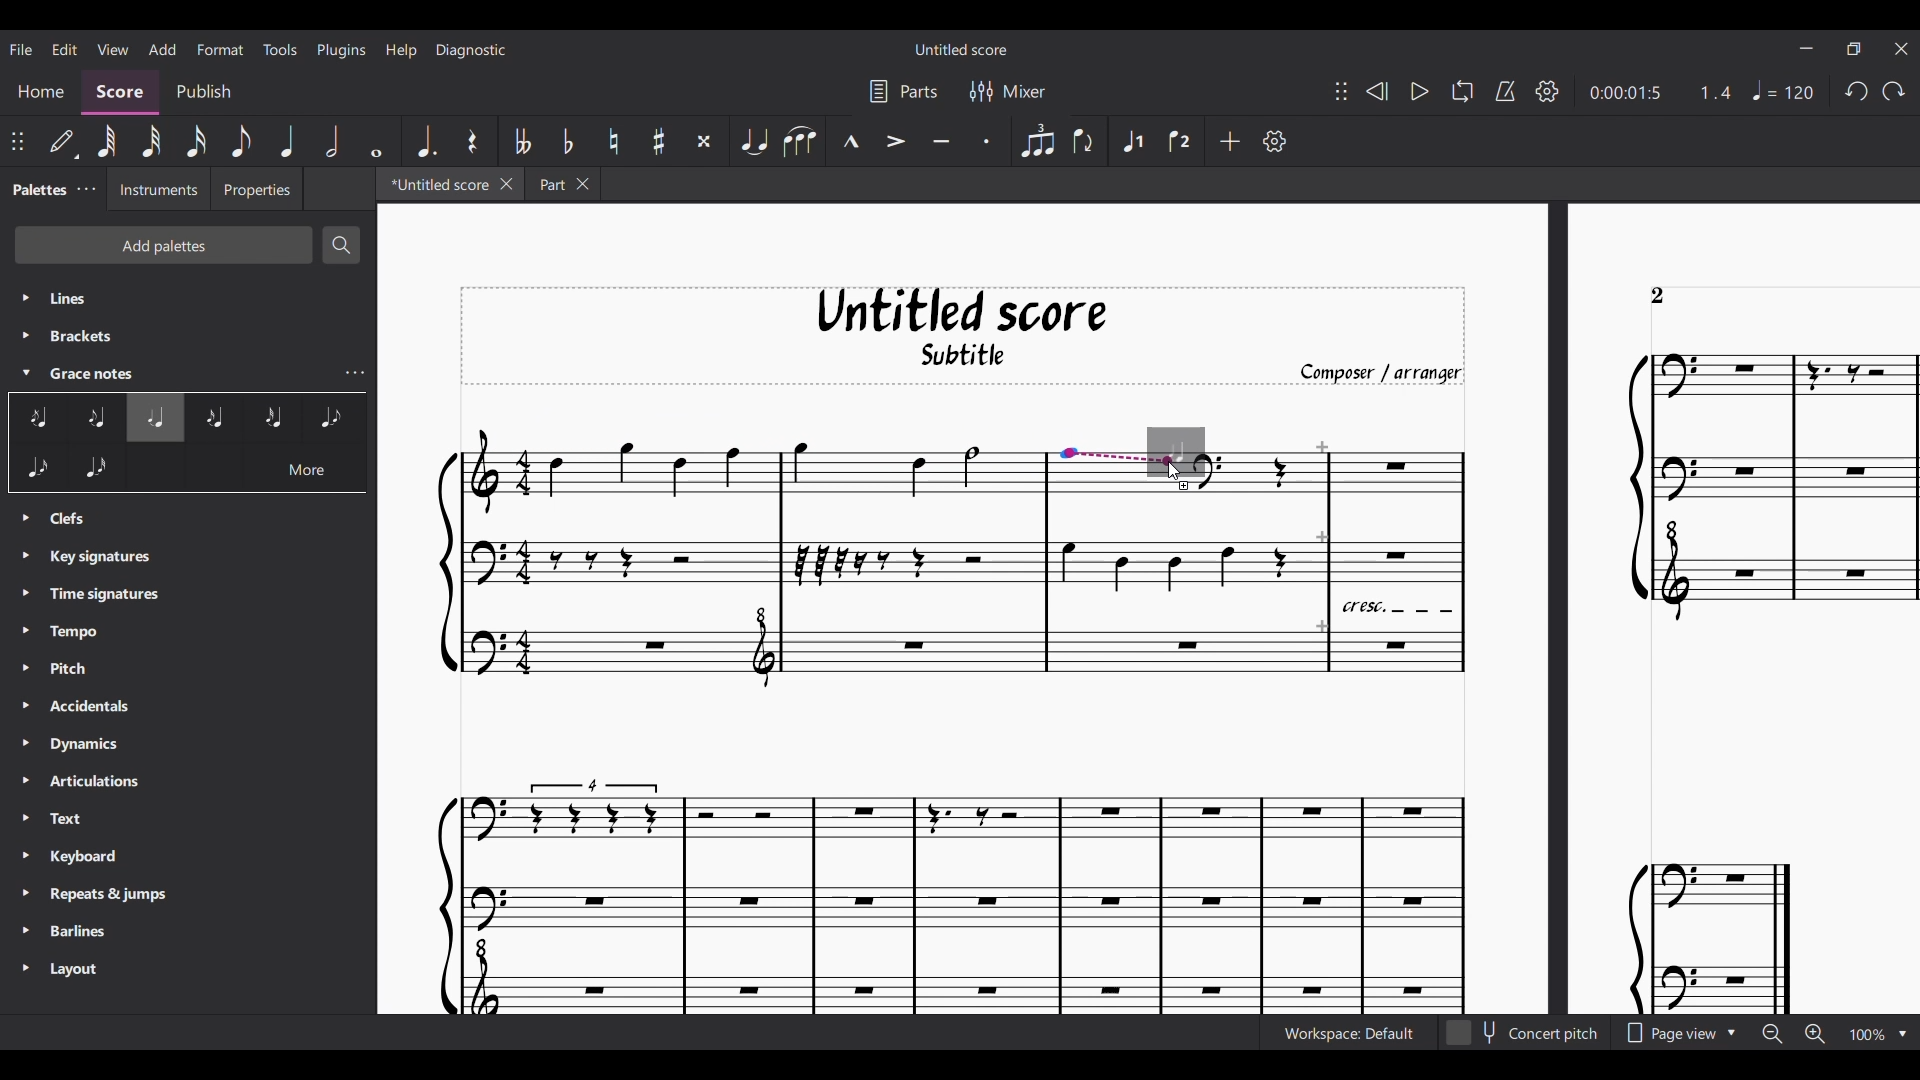 This screenshot has height=1080, width=1920. Describe the element at coordinates (21, 49) in the screenshot. I see `File menu` at that location.